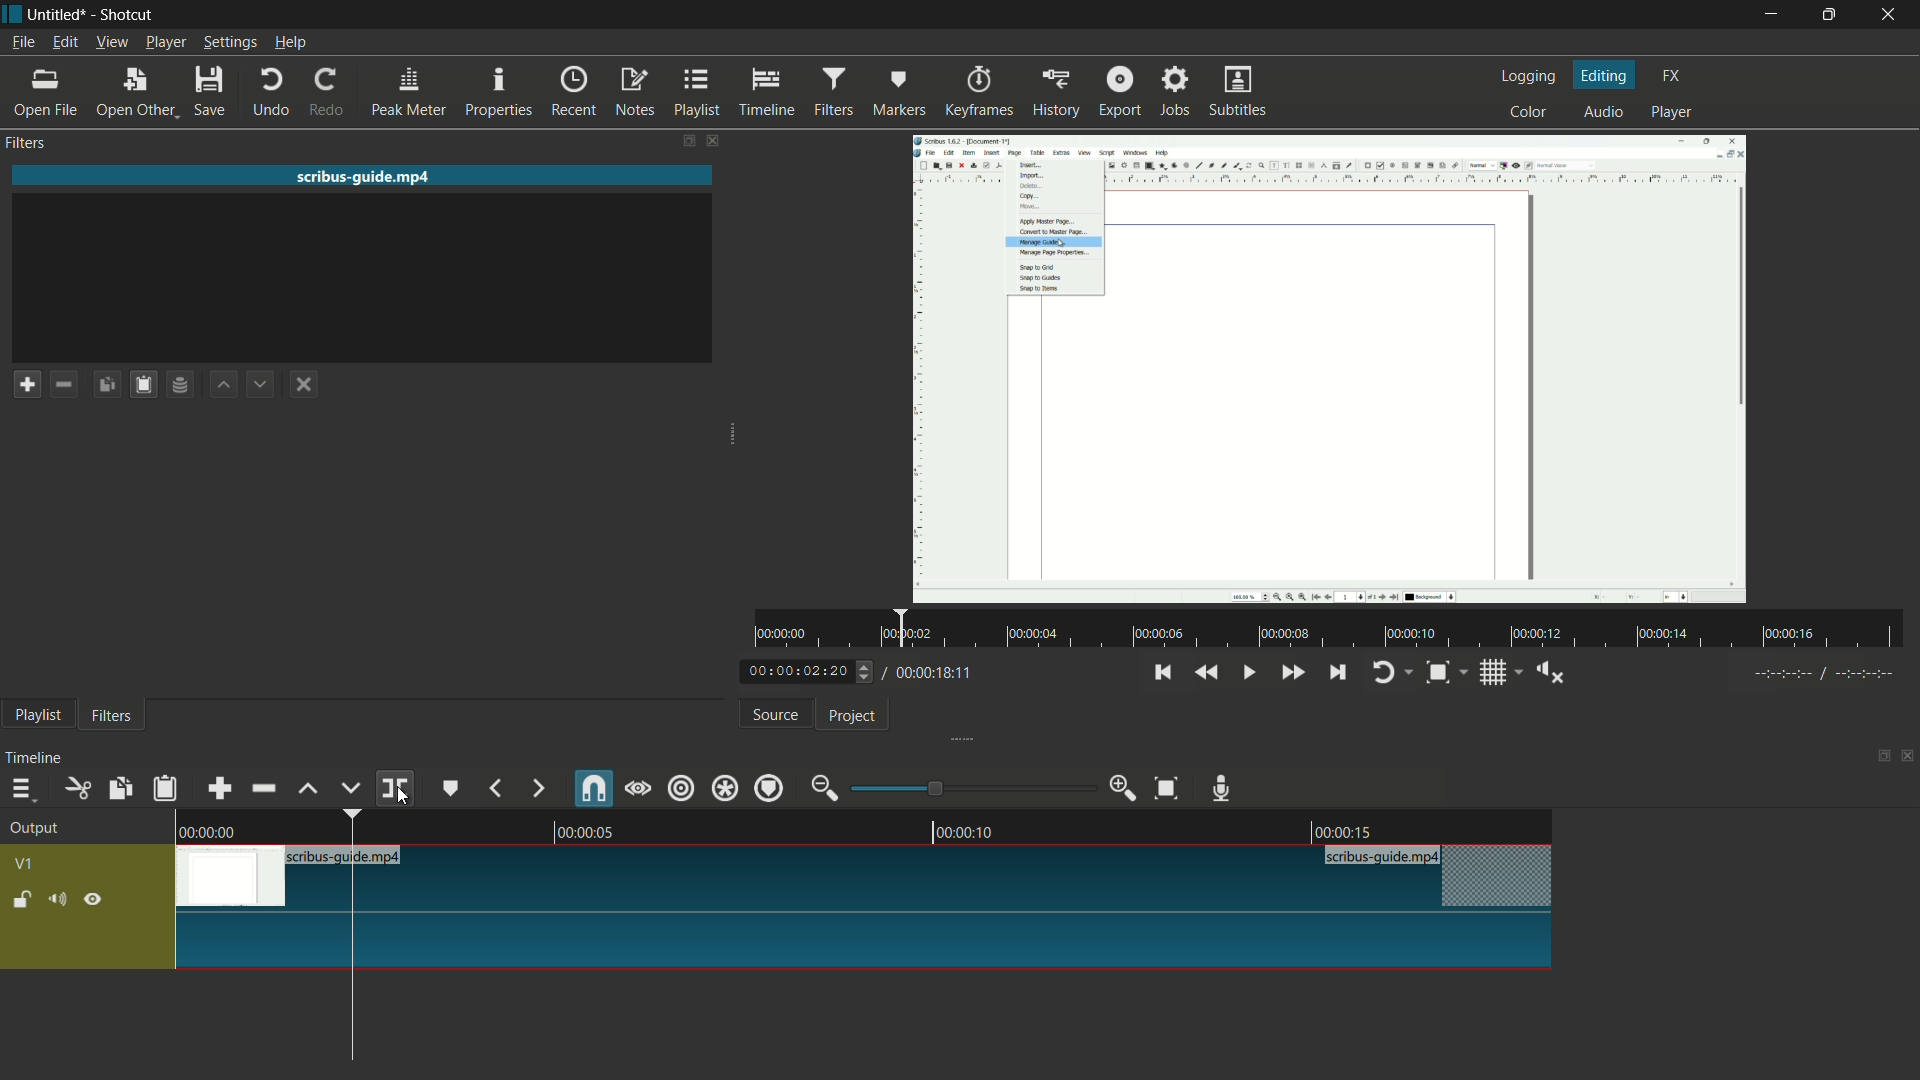 The image size is (1920, 1080). What do you see at coordinates (1121, 789) in the screenshot?
I see `zoom in` at bounding box center [1121, 789].